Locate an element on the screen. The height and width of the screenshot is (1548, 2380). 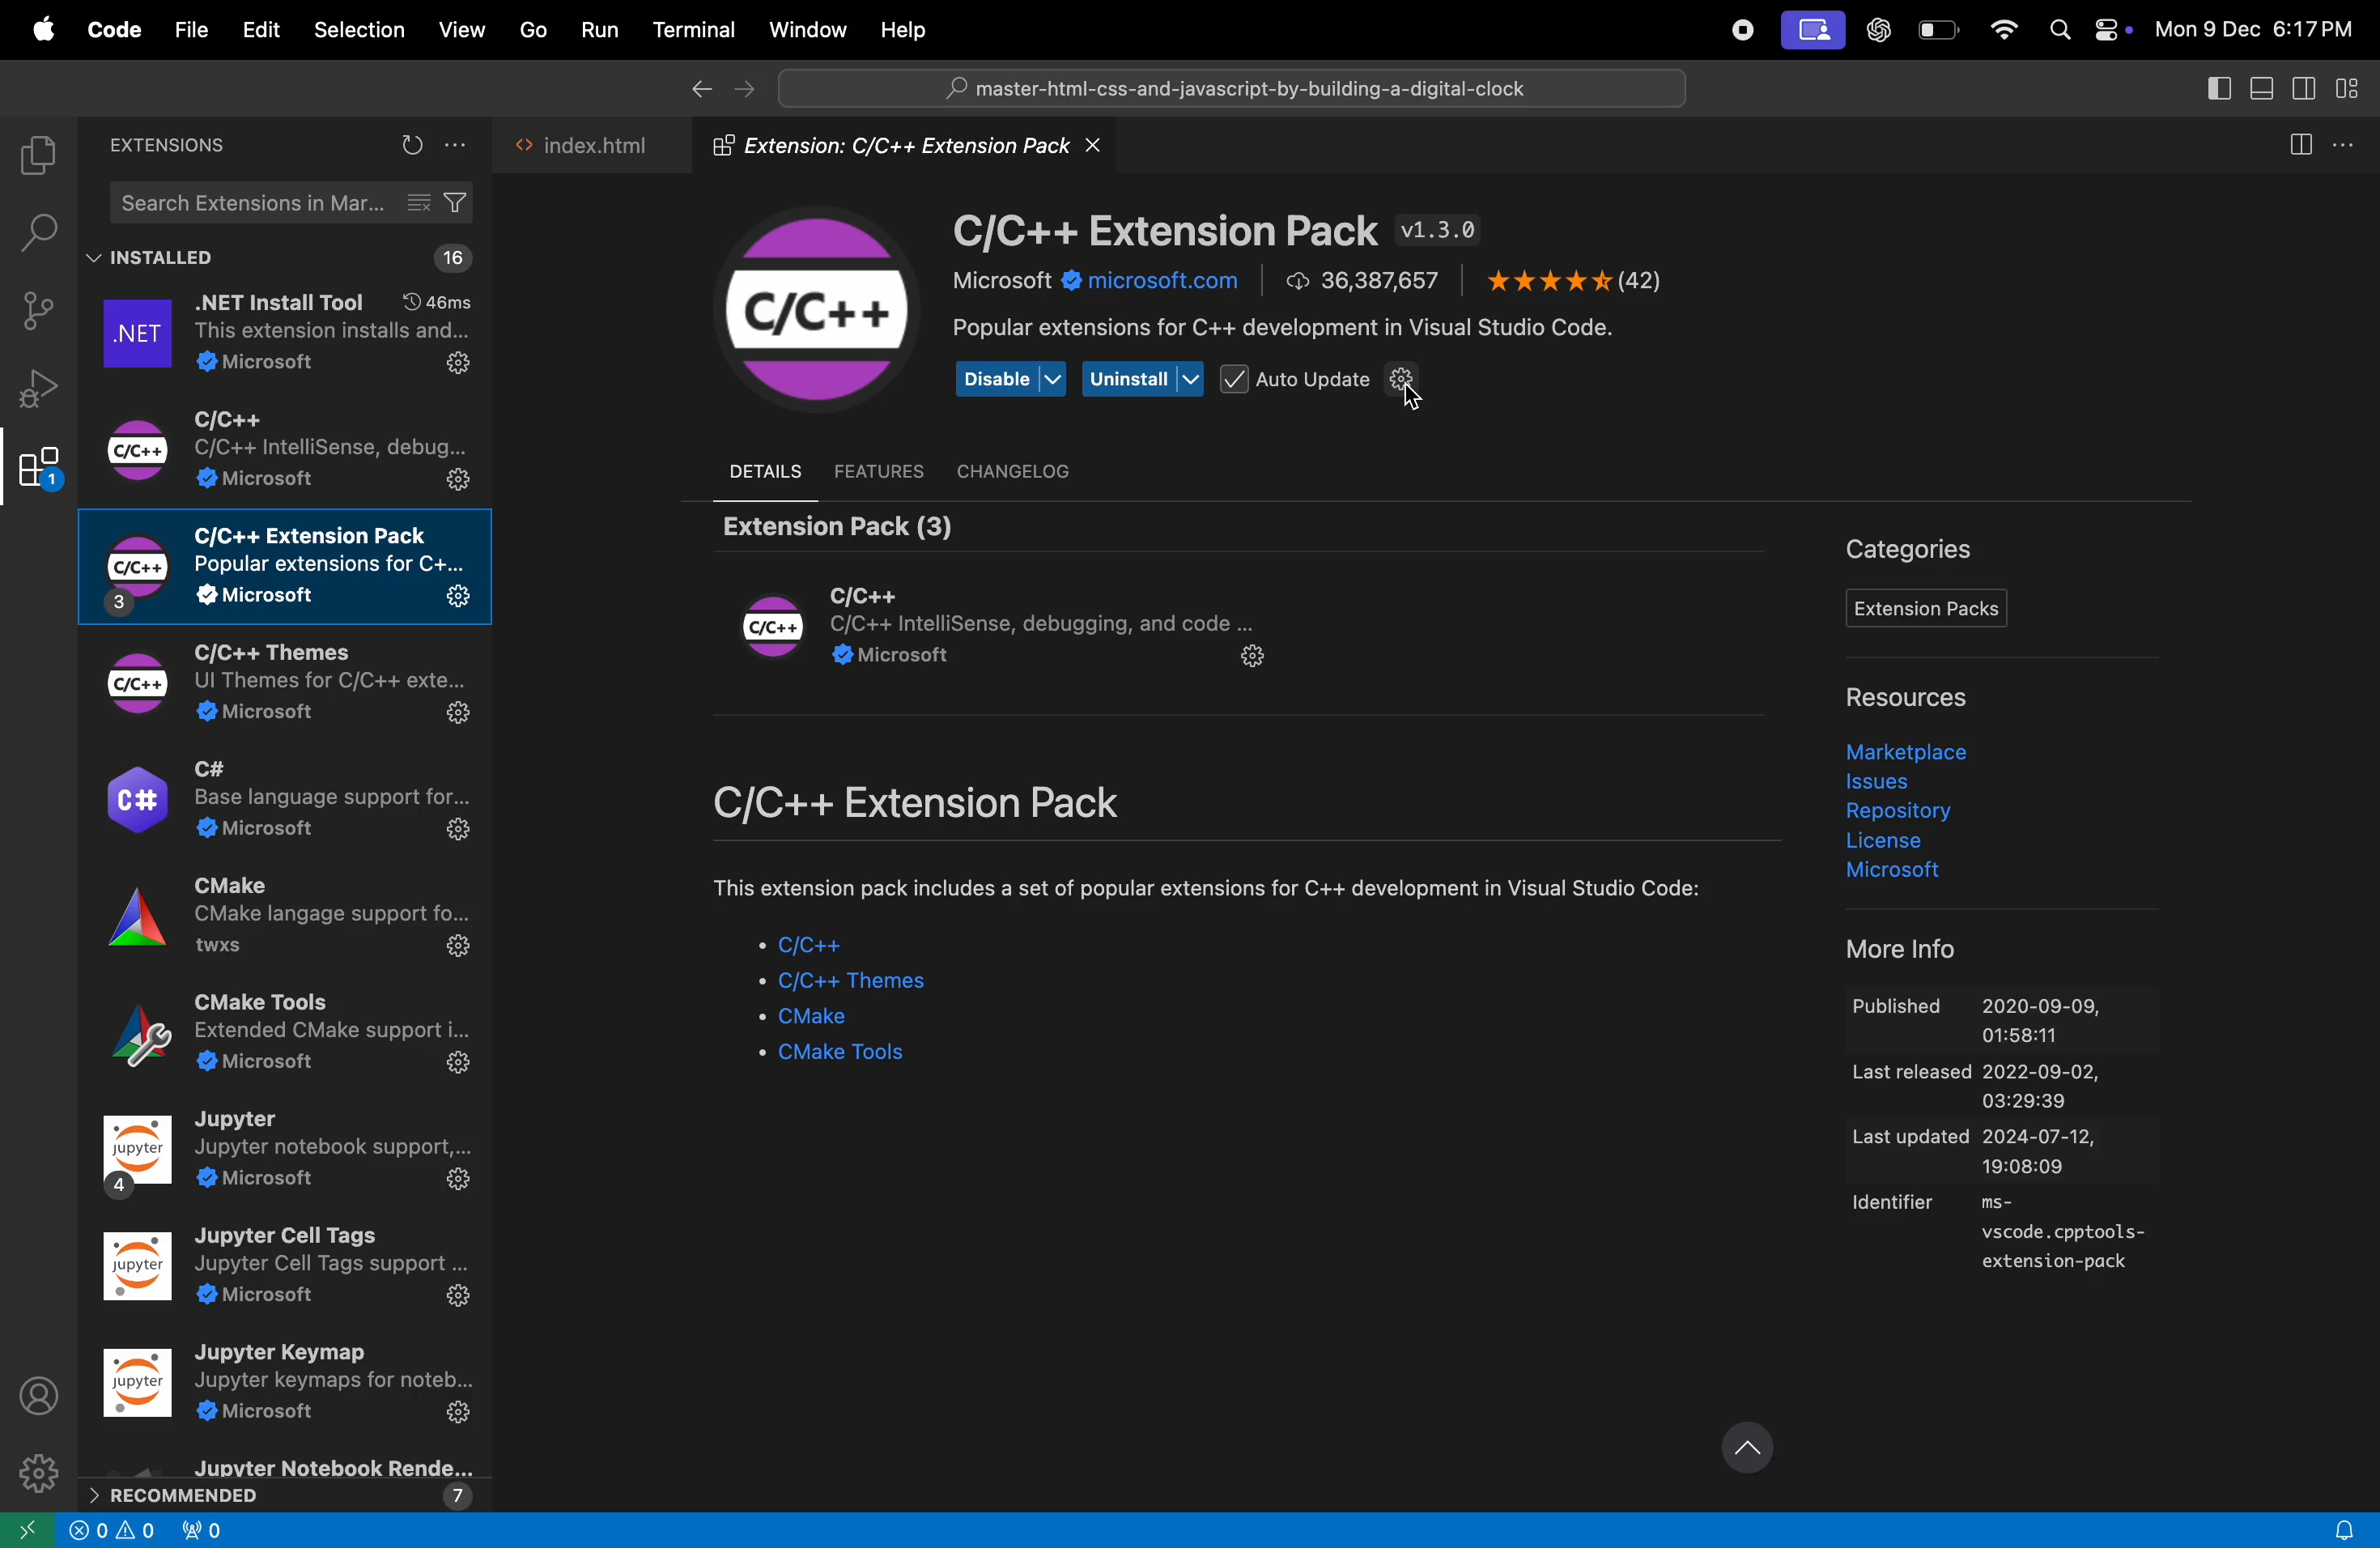
record is located at coordinates (1732, 30).